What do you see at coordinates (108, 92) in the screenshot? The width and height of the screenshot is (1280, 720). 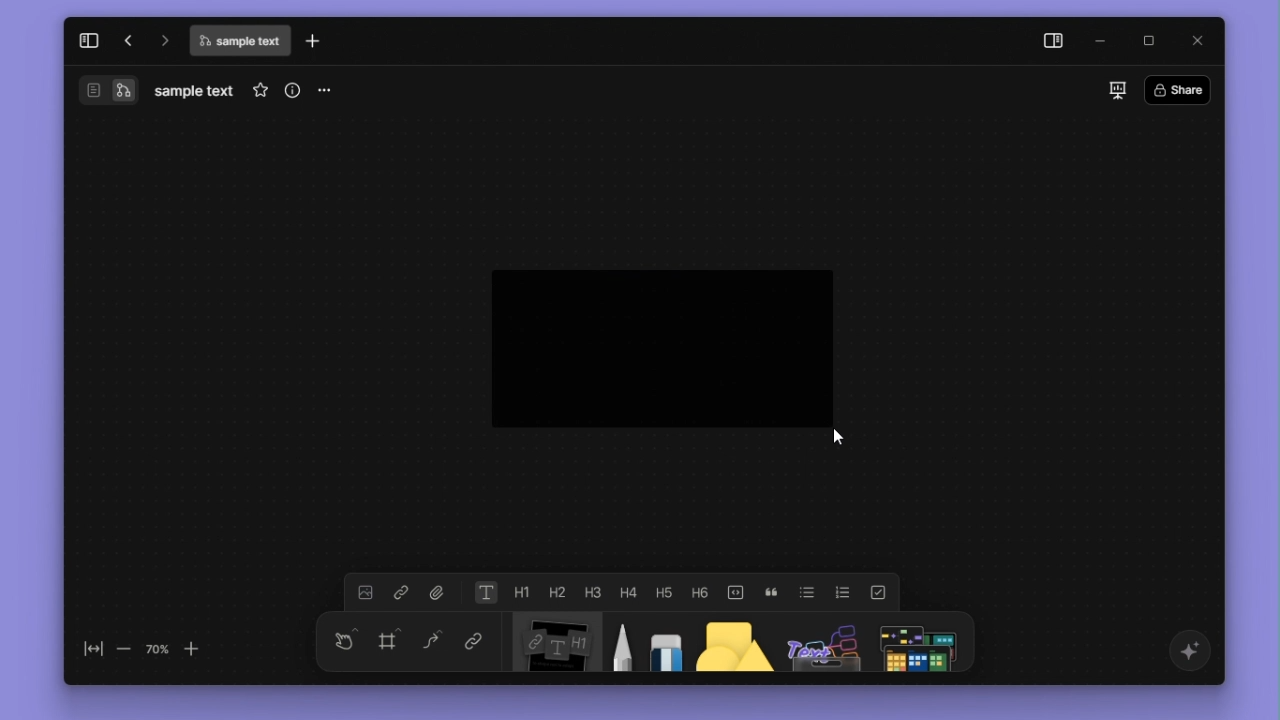 I see `switch between page and edgeless` at bounding box center [108, 92].